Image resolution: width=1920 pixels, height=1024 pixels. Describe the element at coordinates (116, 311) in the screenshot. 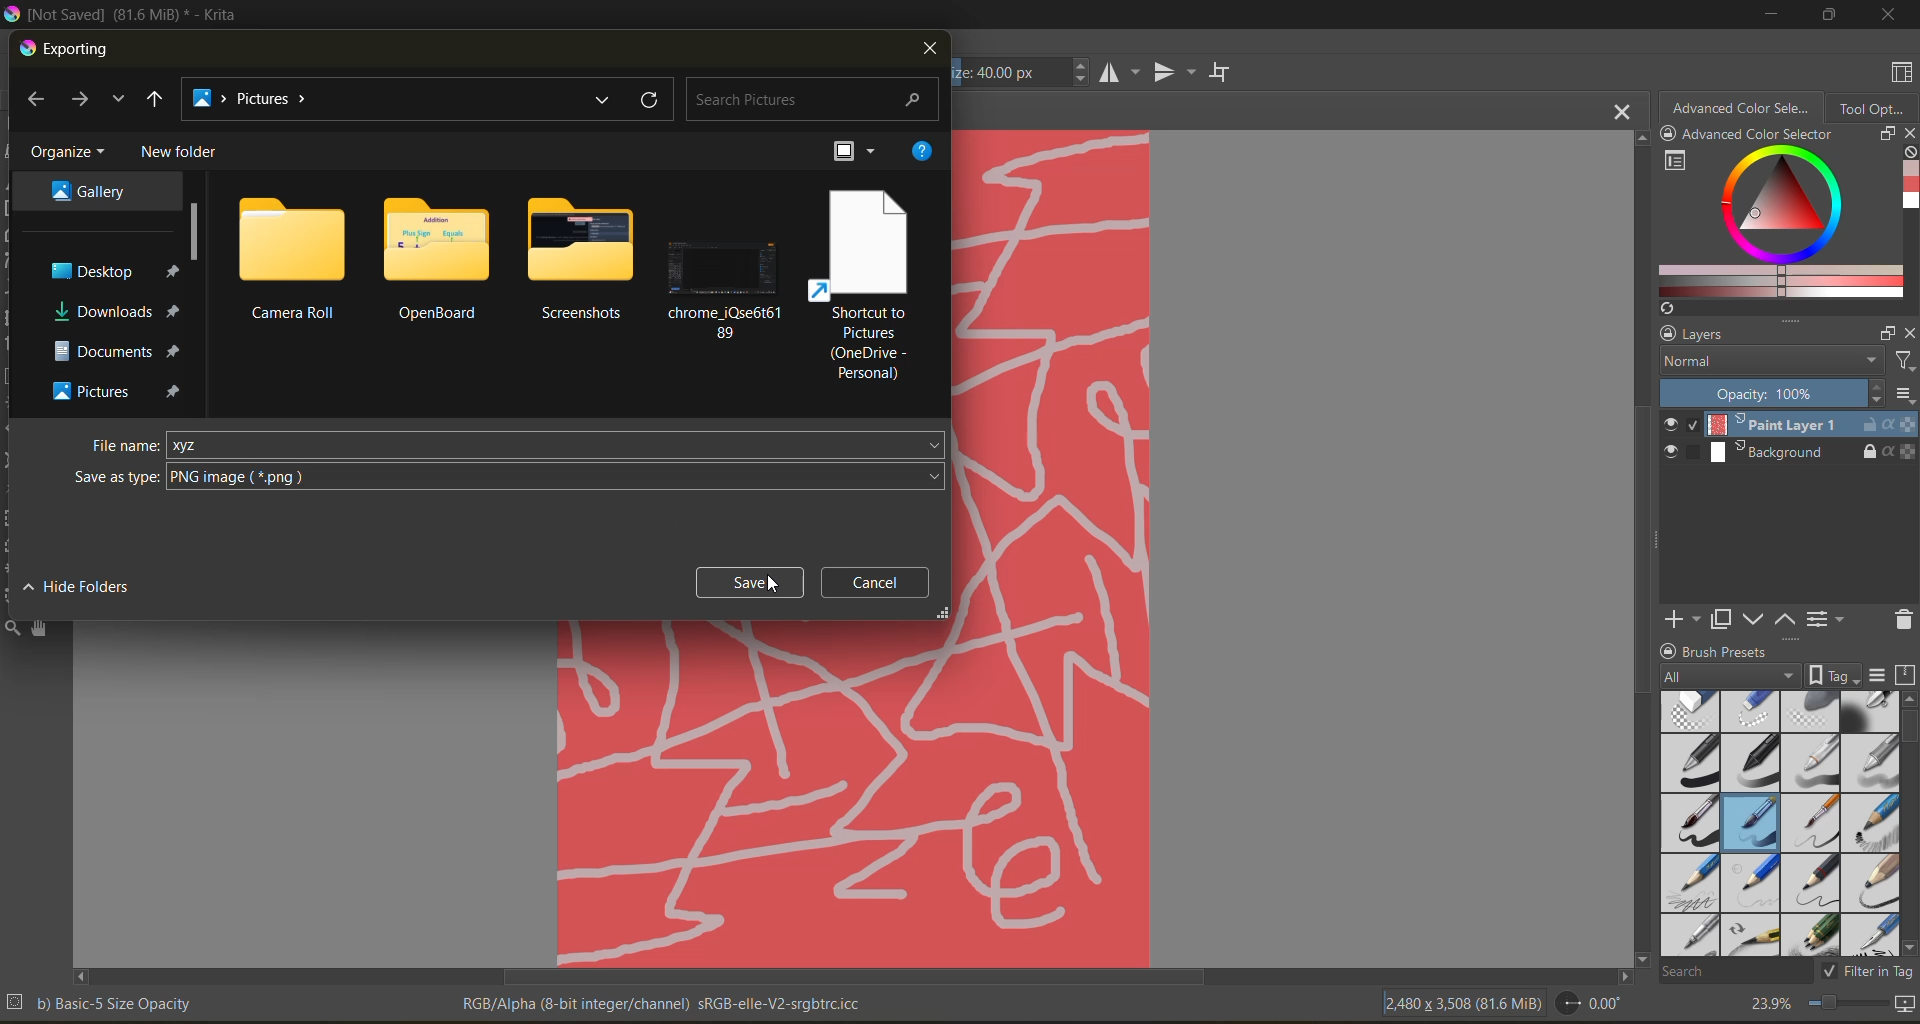

I see `folder destination` at that location.